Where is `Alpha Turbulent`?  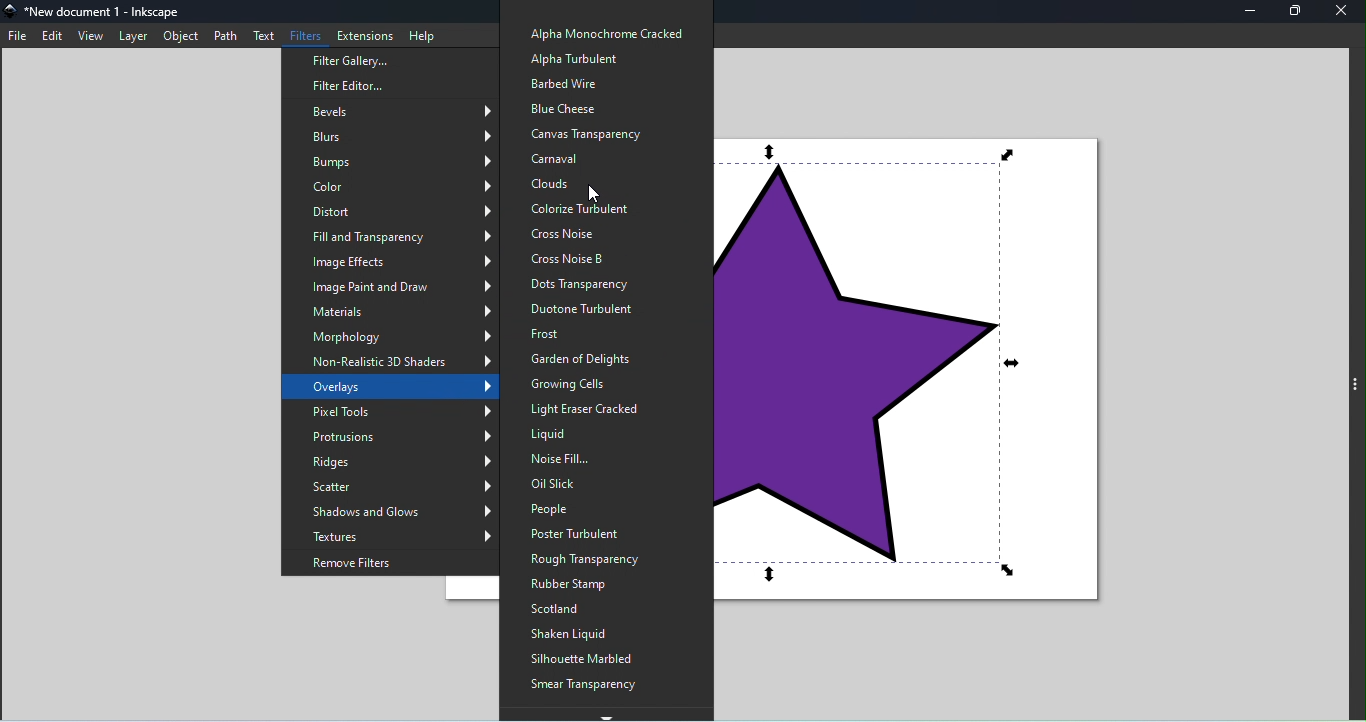
Alpha Turbulent is located at coordinates (577, 60).